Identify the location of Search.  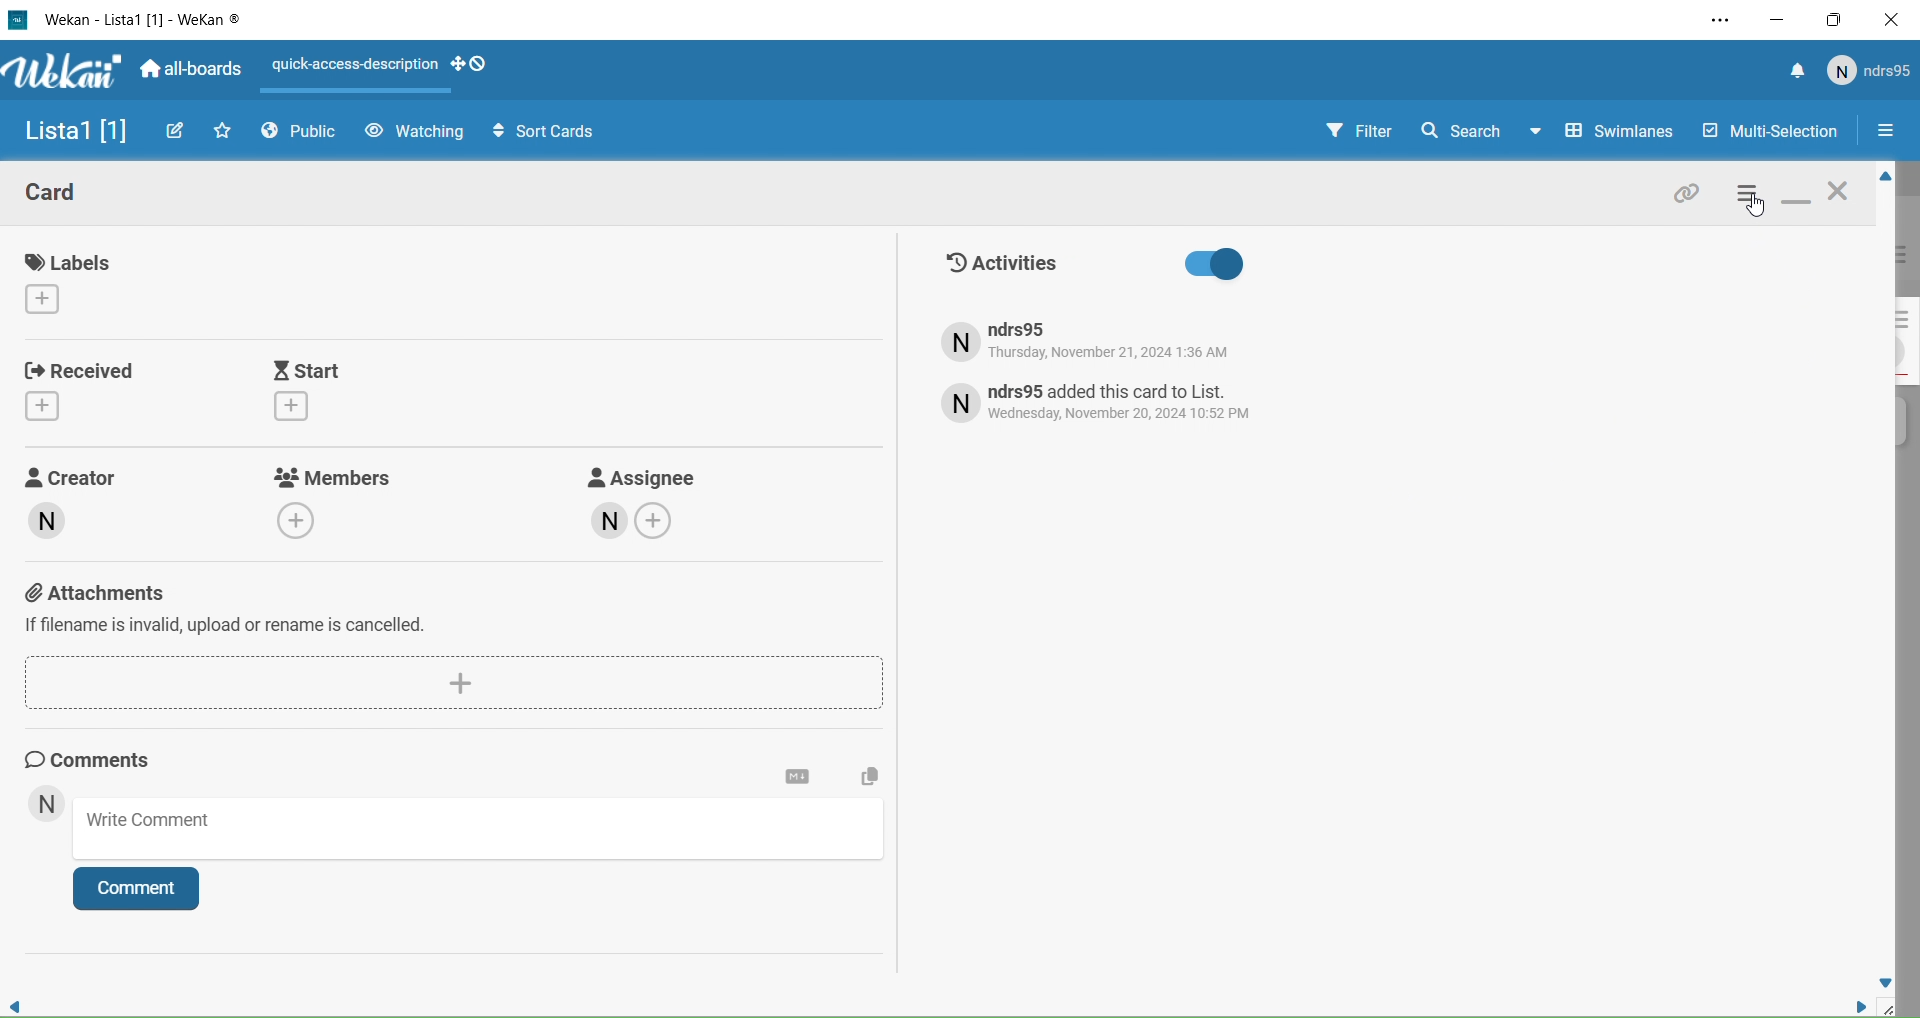
(1467, 132).